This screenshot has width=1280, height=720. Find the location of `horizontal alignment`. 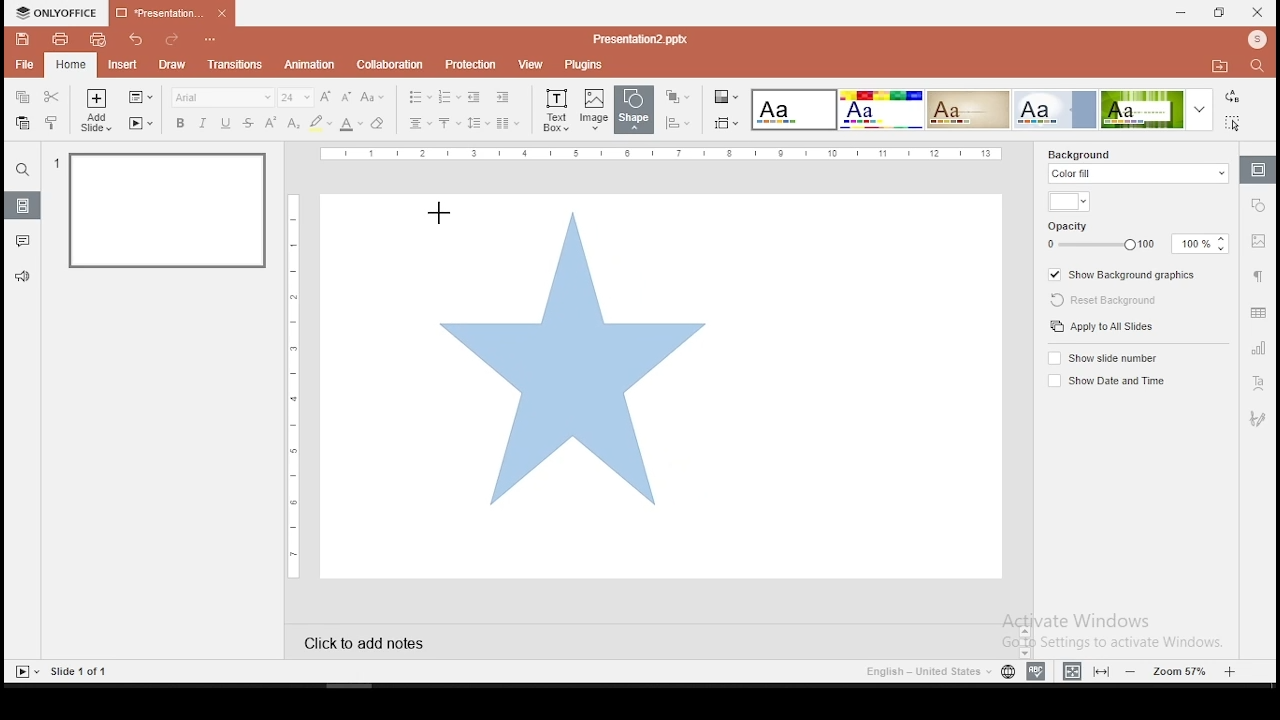

horizontal alignment is located at coordinates (420, 124).